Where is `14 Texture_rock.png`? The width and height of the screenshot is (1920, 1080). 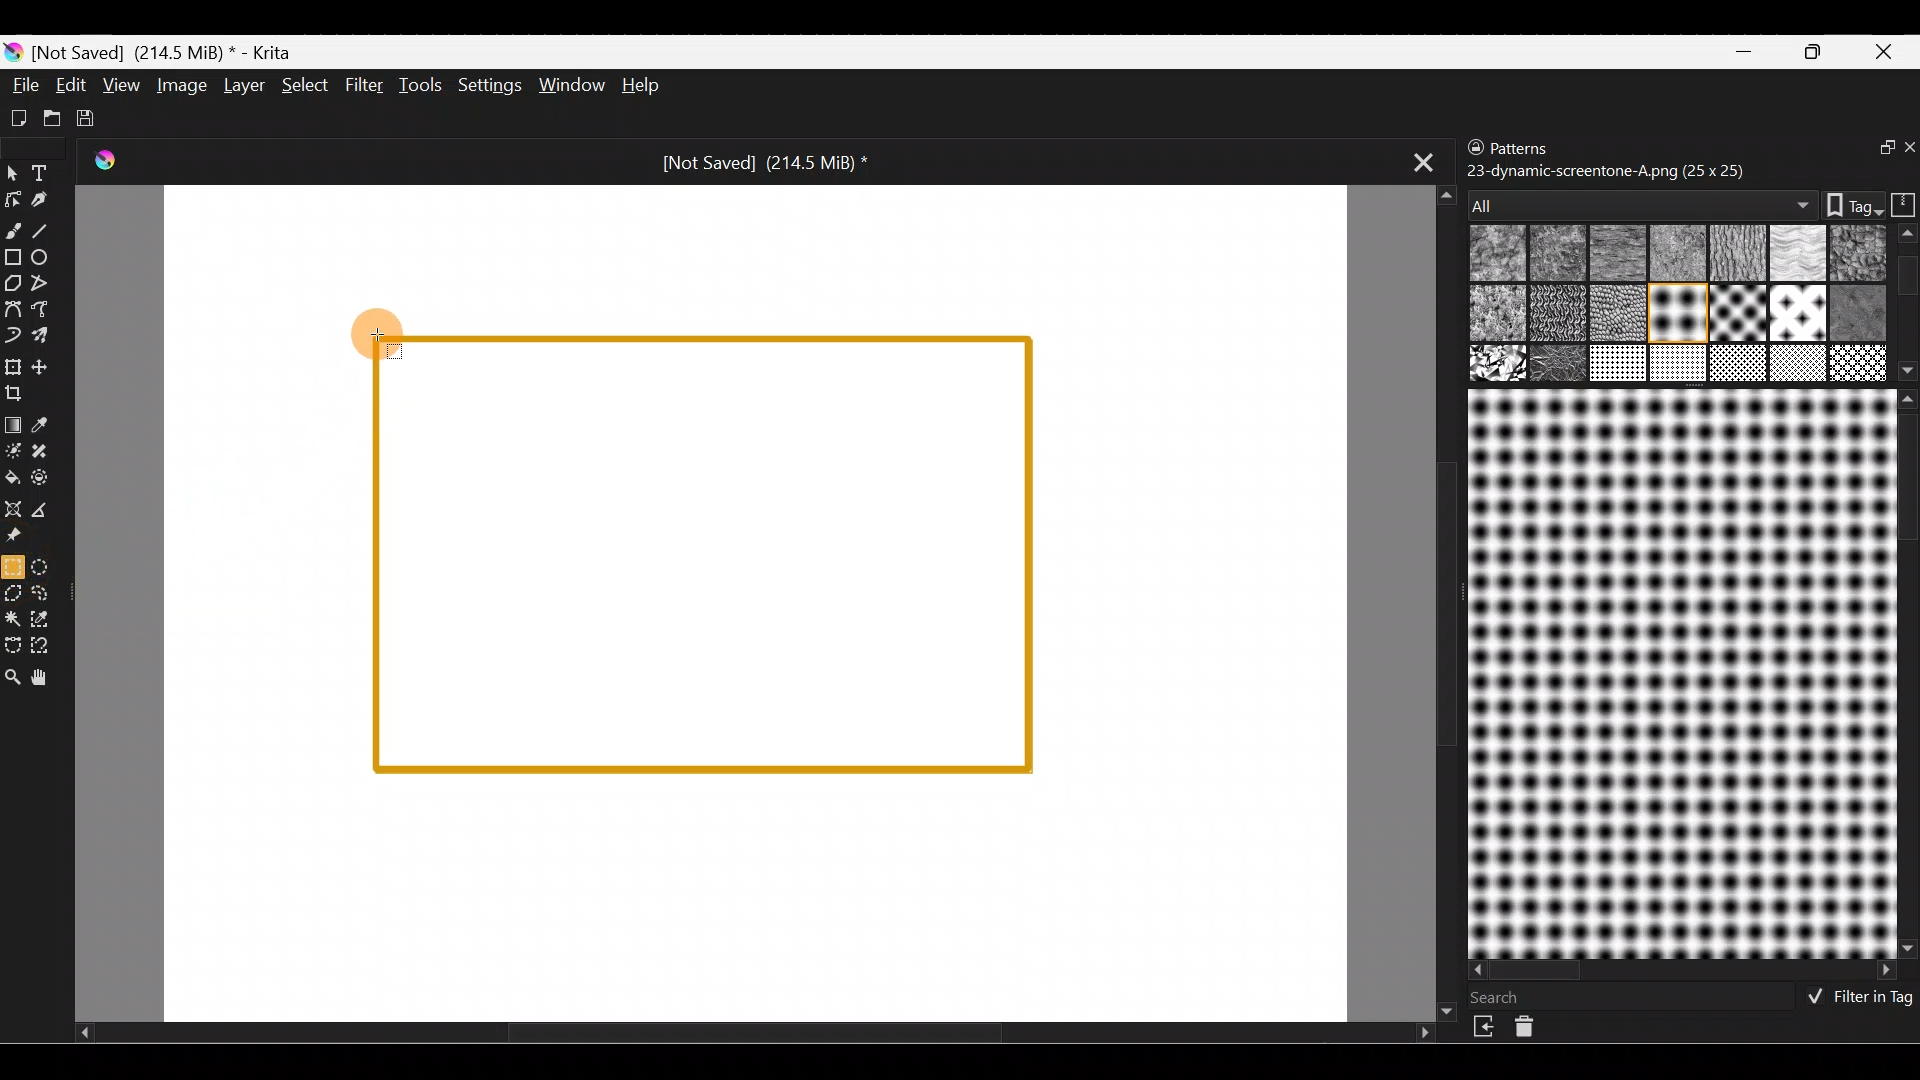 14 Texture_rock.png is located at coordinates (1500, 365).